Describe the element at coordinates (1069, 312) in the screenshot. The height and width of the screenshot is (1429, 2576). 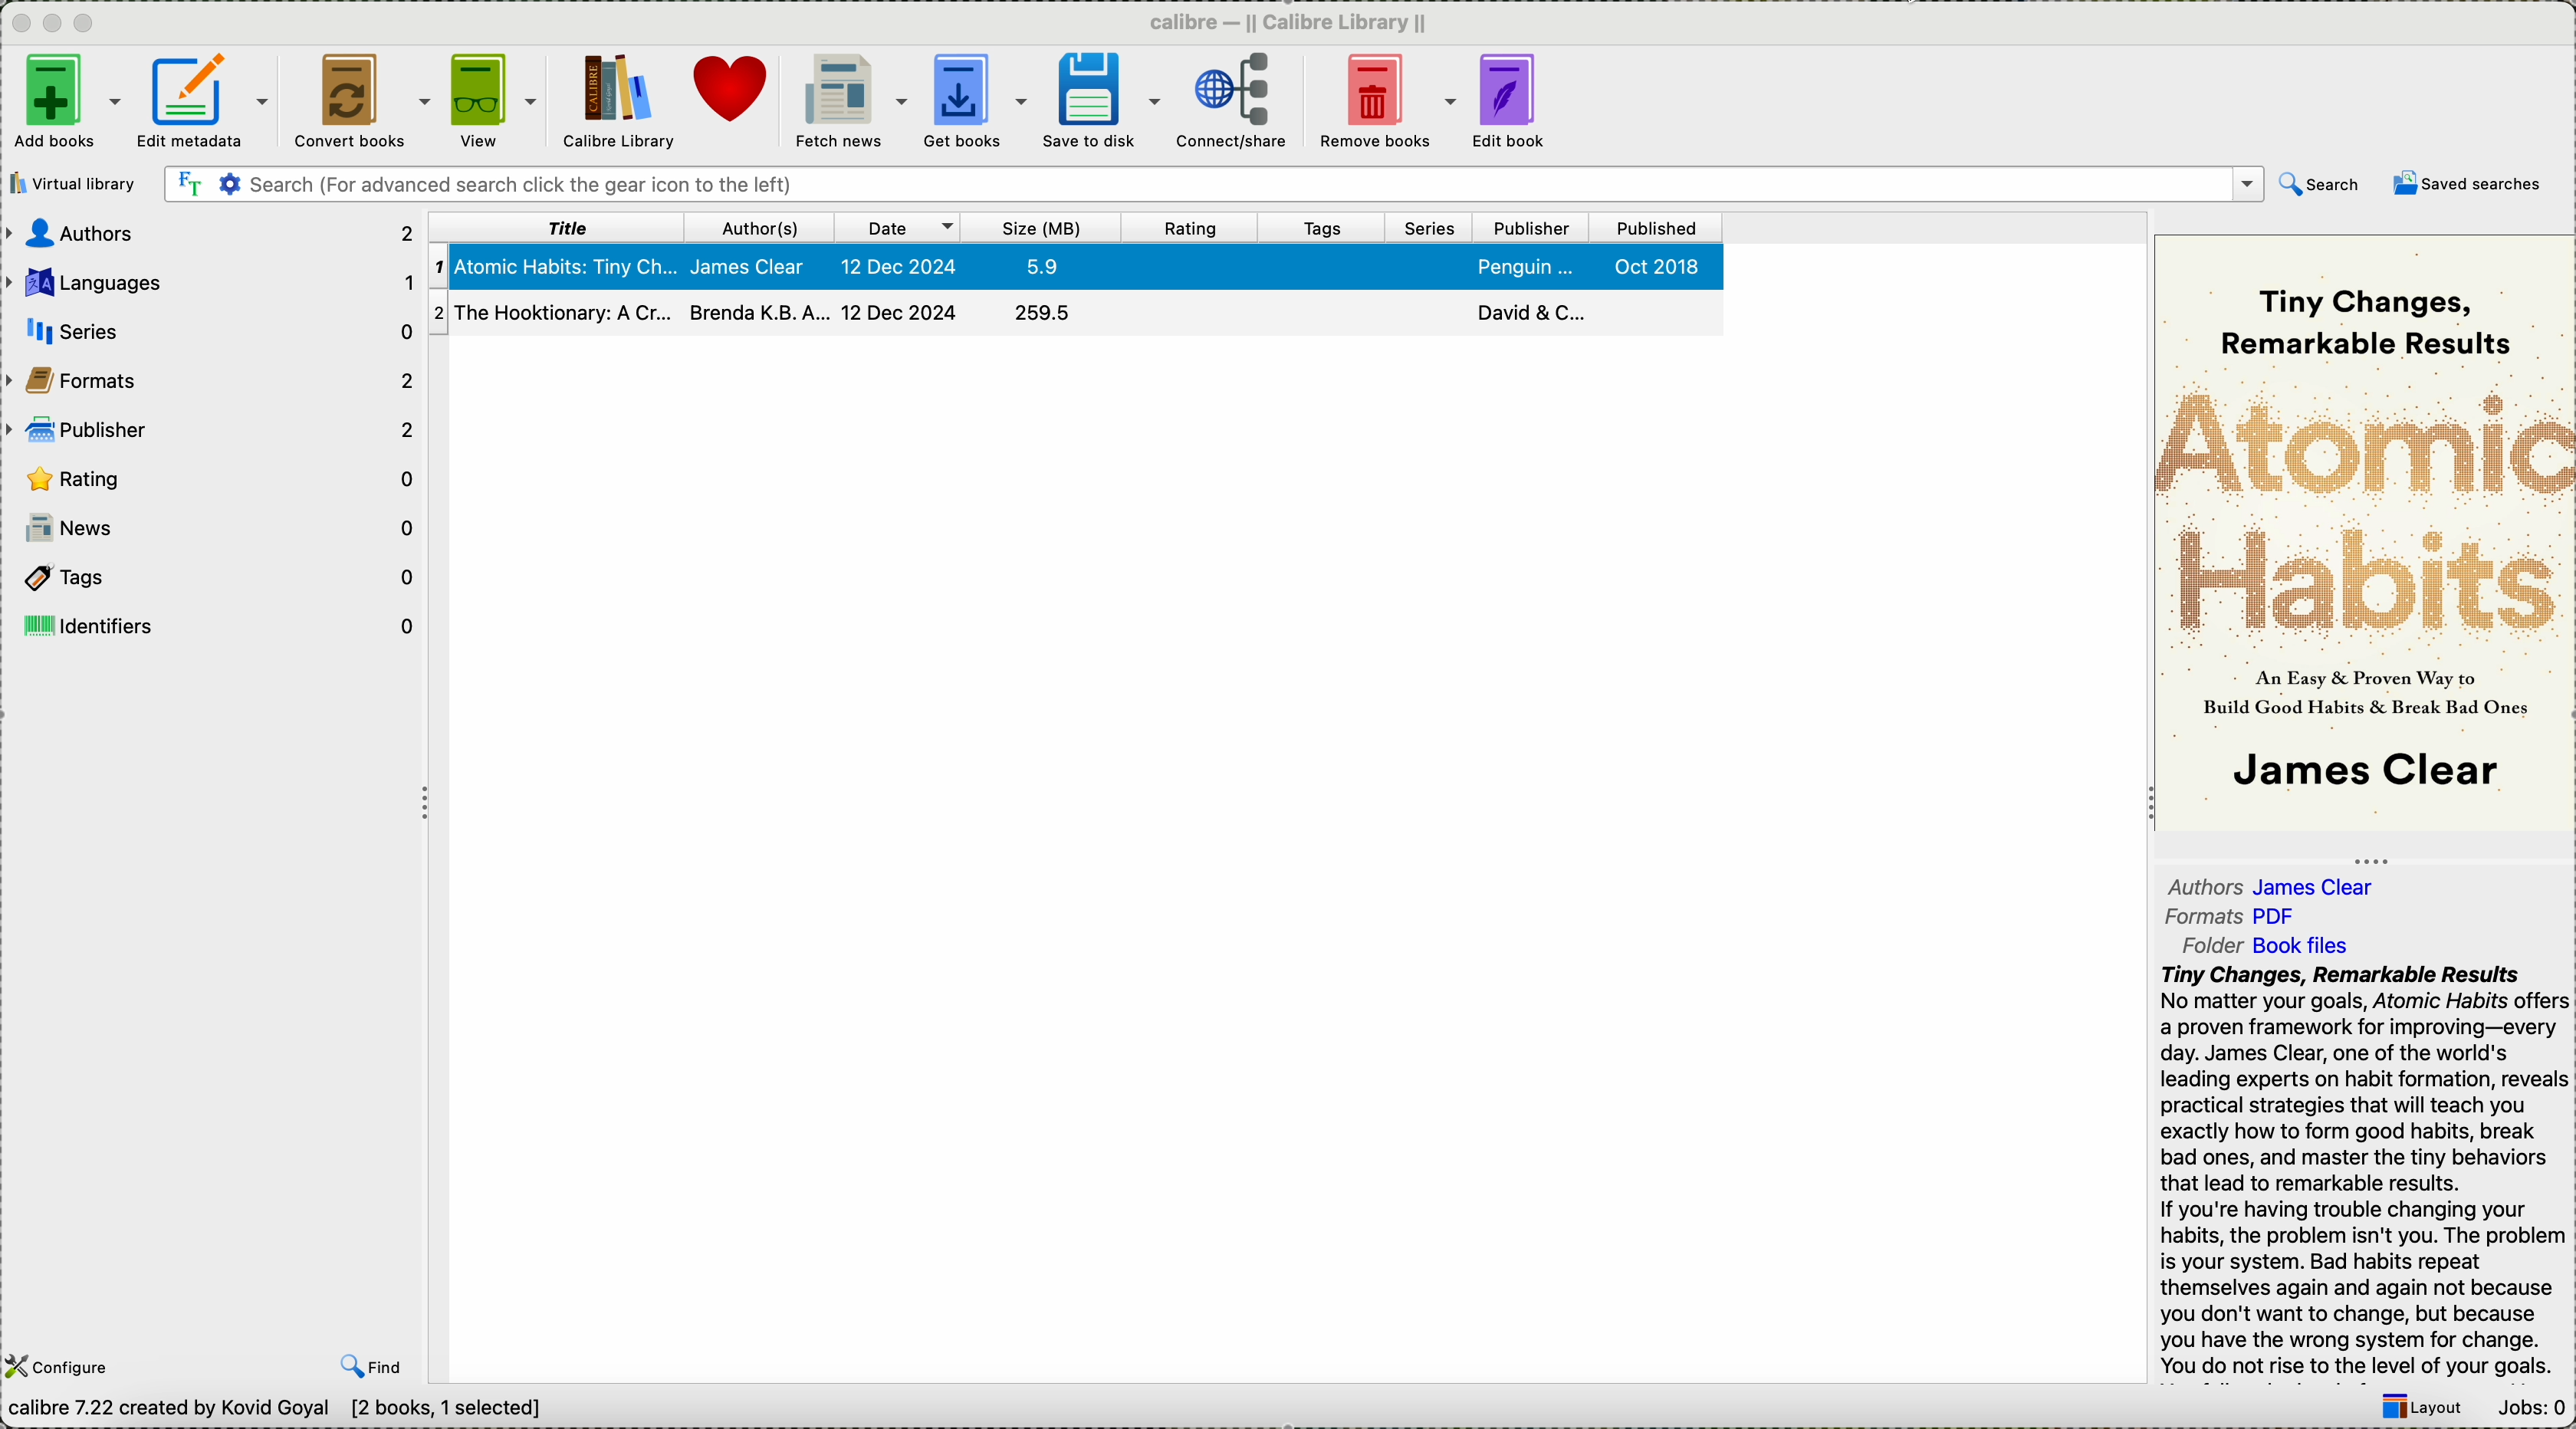
I see `second book` at that location.